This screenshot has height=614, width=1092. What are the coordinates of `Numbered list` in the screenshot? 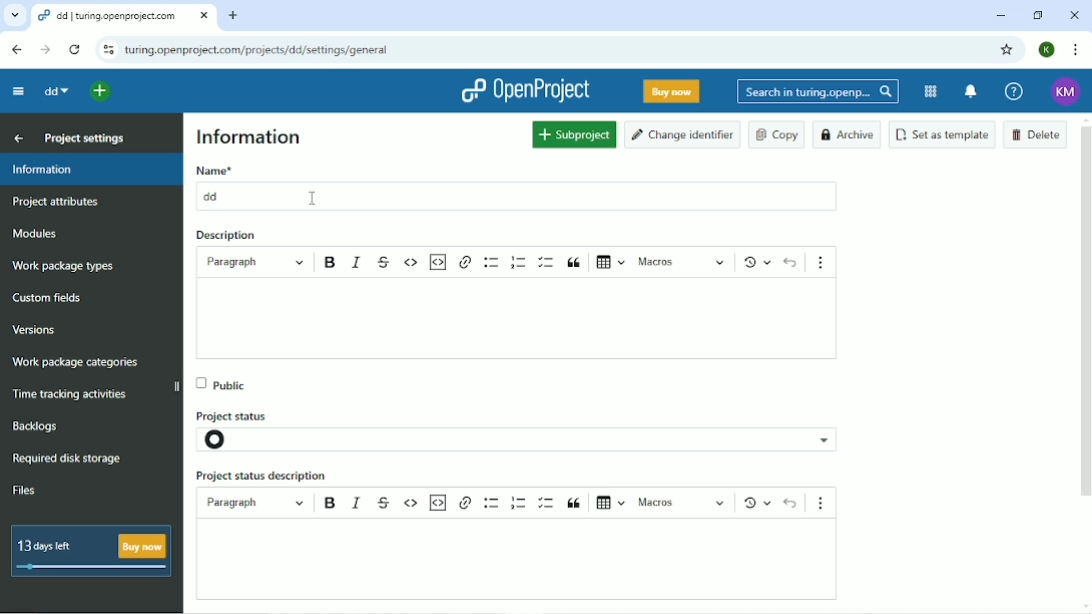 It's located at (518, 261).